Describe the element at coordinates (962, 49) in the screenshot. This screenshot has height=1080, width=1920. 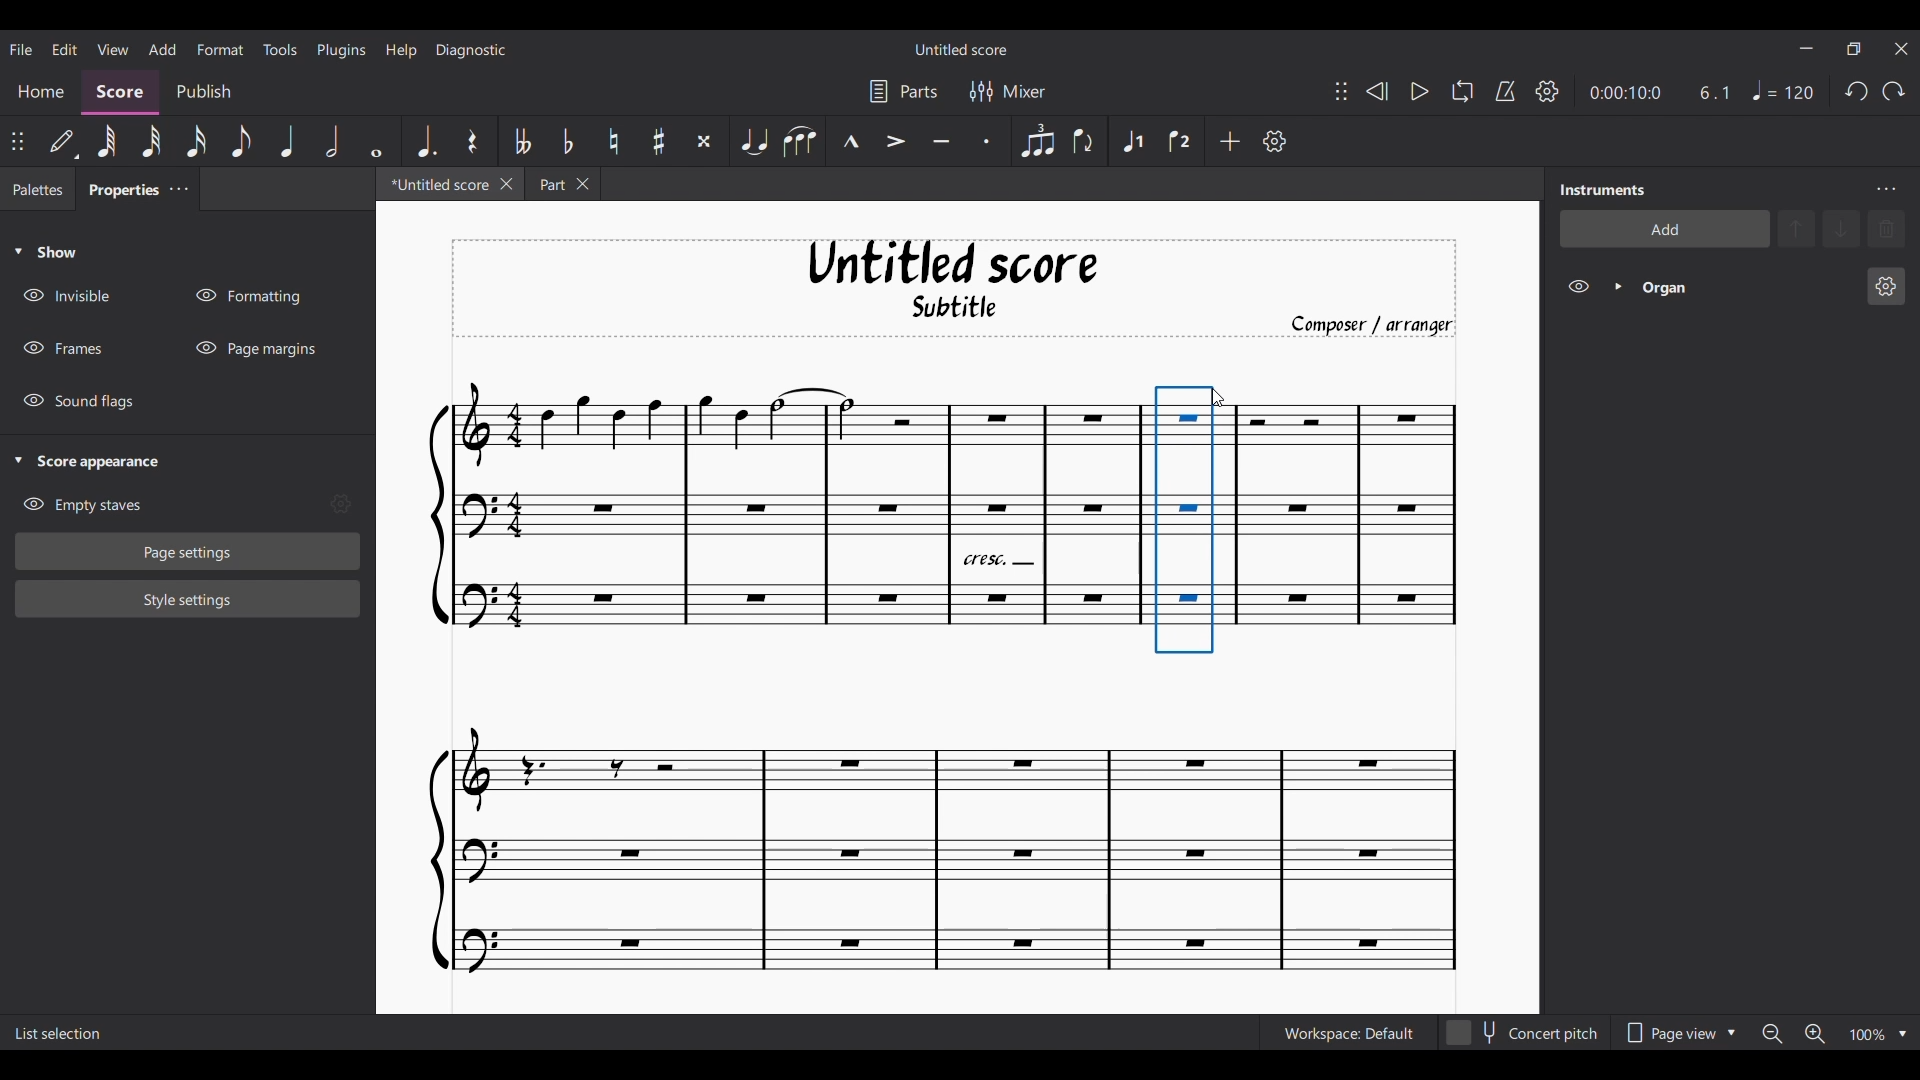
I see `Score name` at that location.